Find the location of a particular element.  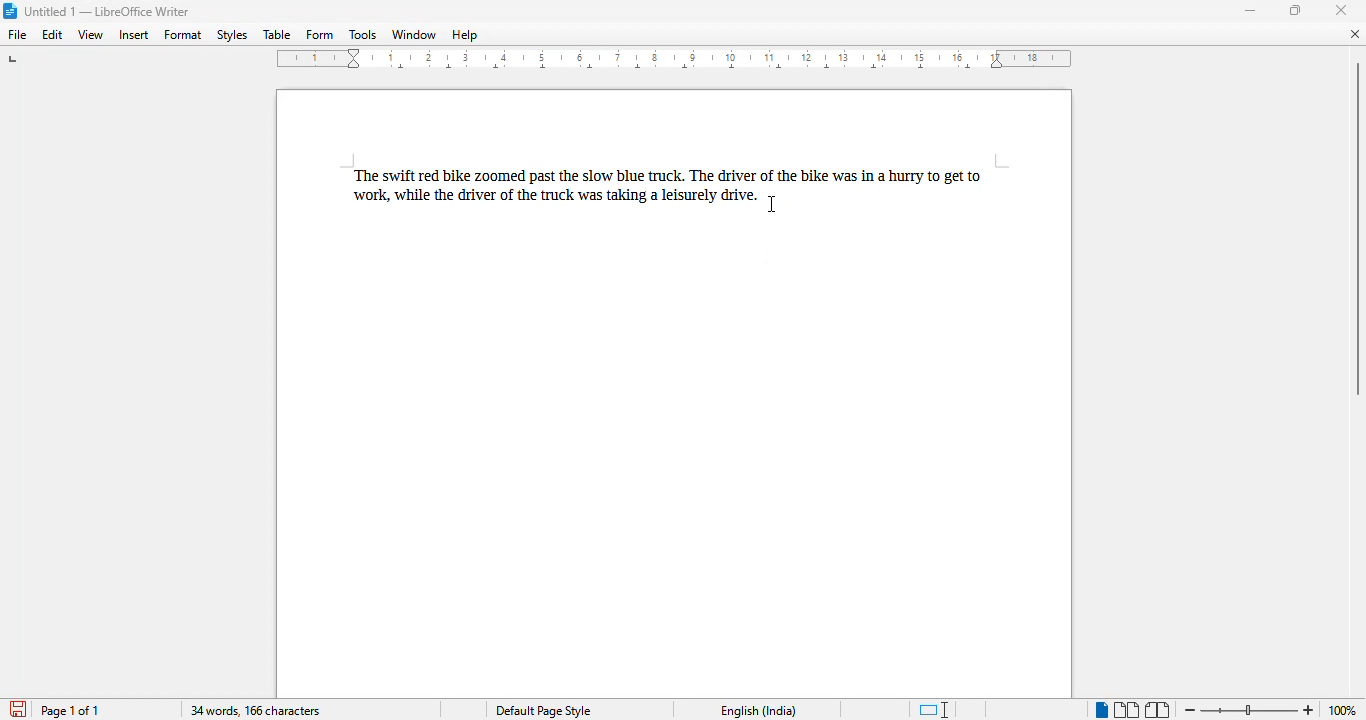

styles is located at coordinates (231, 35).